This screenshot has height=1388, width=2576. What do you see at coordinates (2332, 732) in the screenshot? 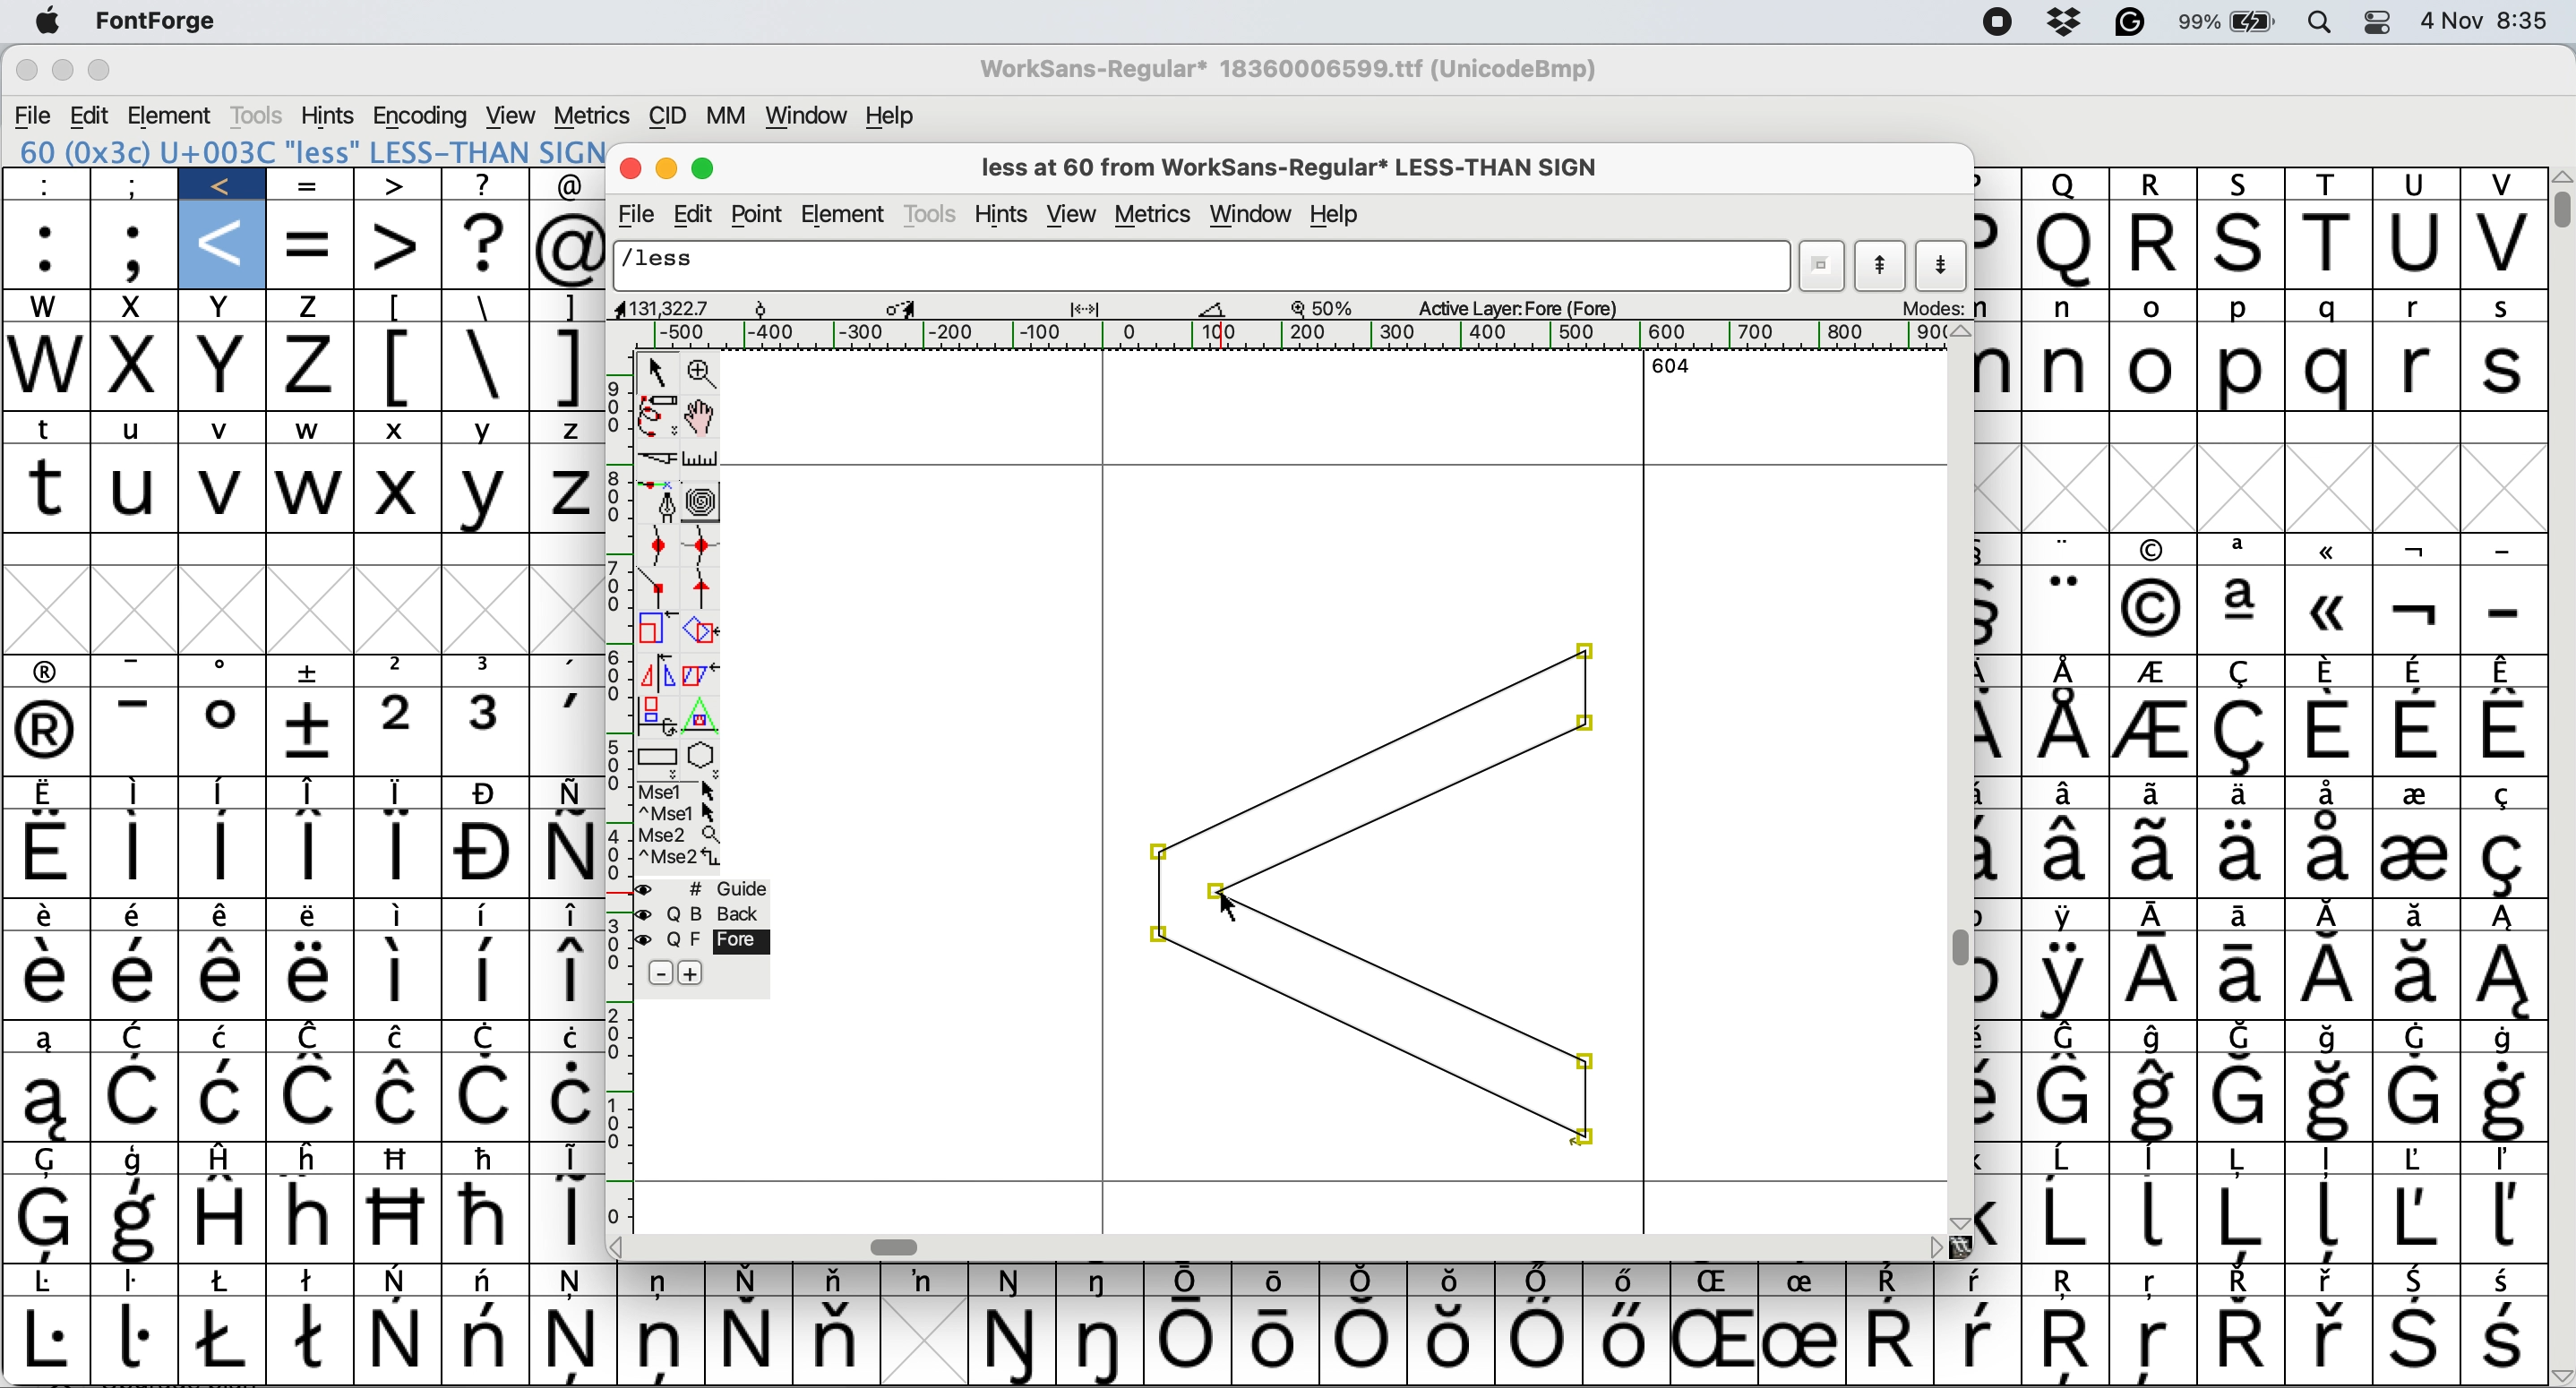
I see `Symbol` at bounding box center [2332, 732].